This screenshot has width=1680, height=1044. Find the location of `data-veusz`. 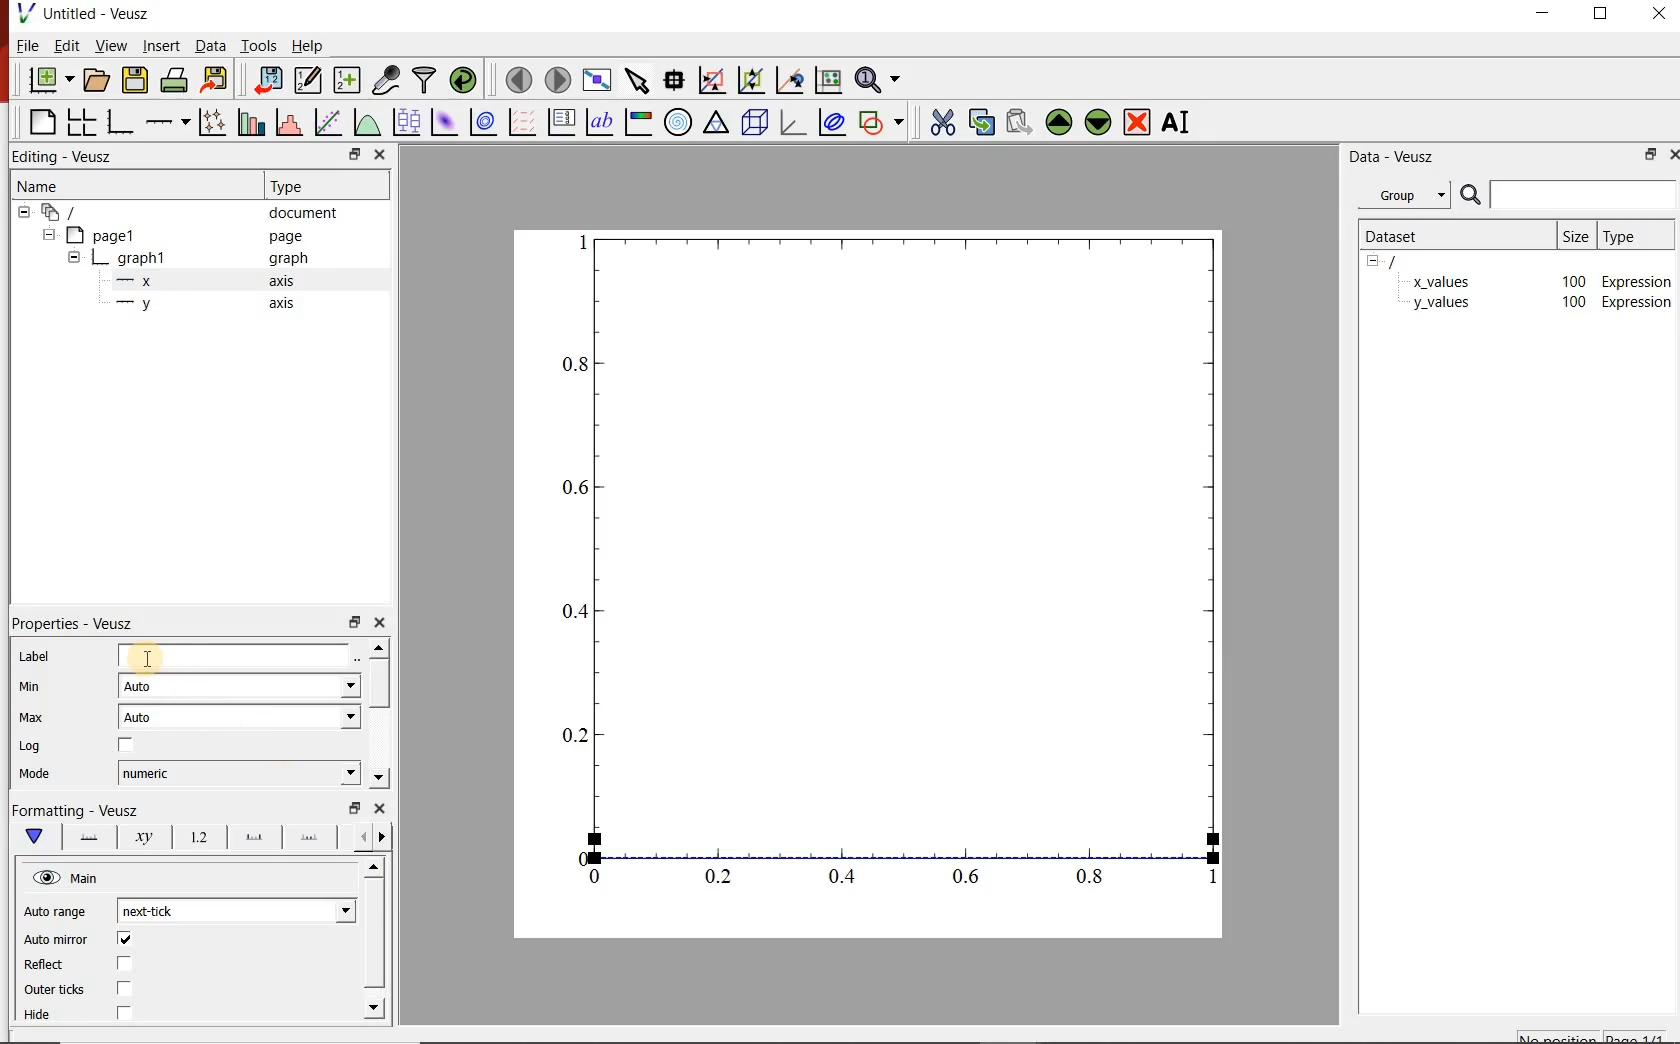

data-veusz is located at coordinates (1393, 159).